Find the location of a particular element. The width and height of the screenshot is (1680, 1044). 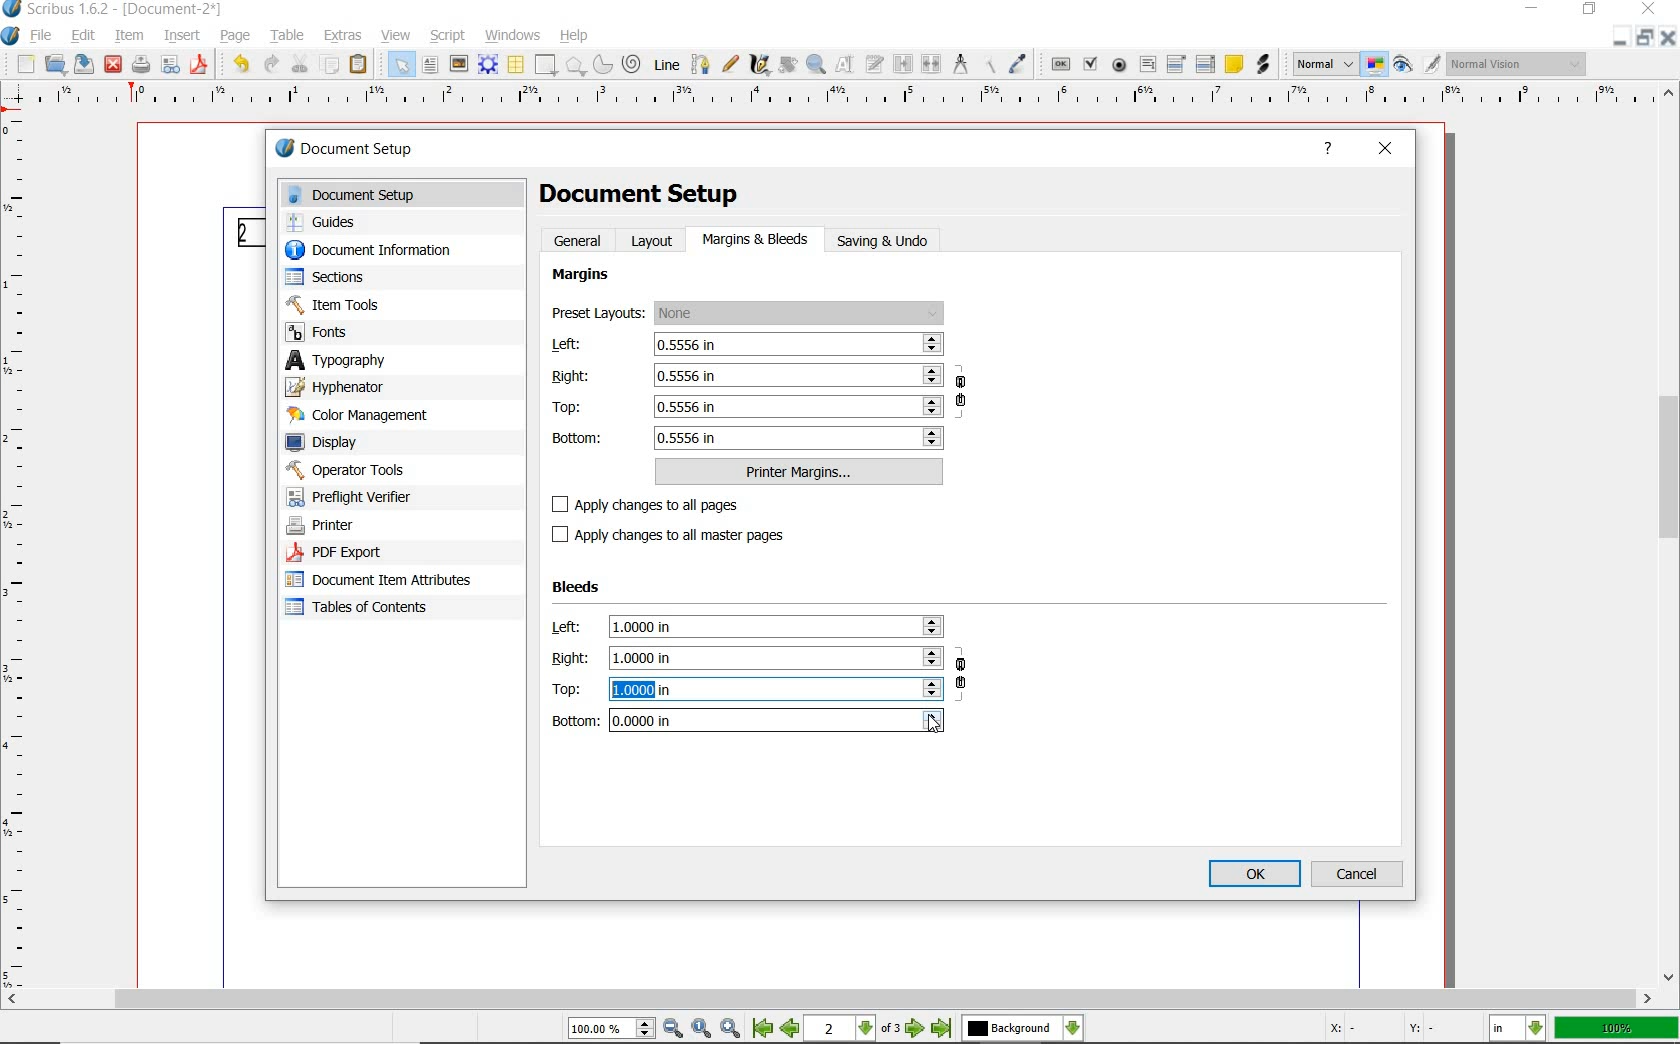

ensure all the bleeds have the same value is located at coordinates (962, 680).